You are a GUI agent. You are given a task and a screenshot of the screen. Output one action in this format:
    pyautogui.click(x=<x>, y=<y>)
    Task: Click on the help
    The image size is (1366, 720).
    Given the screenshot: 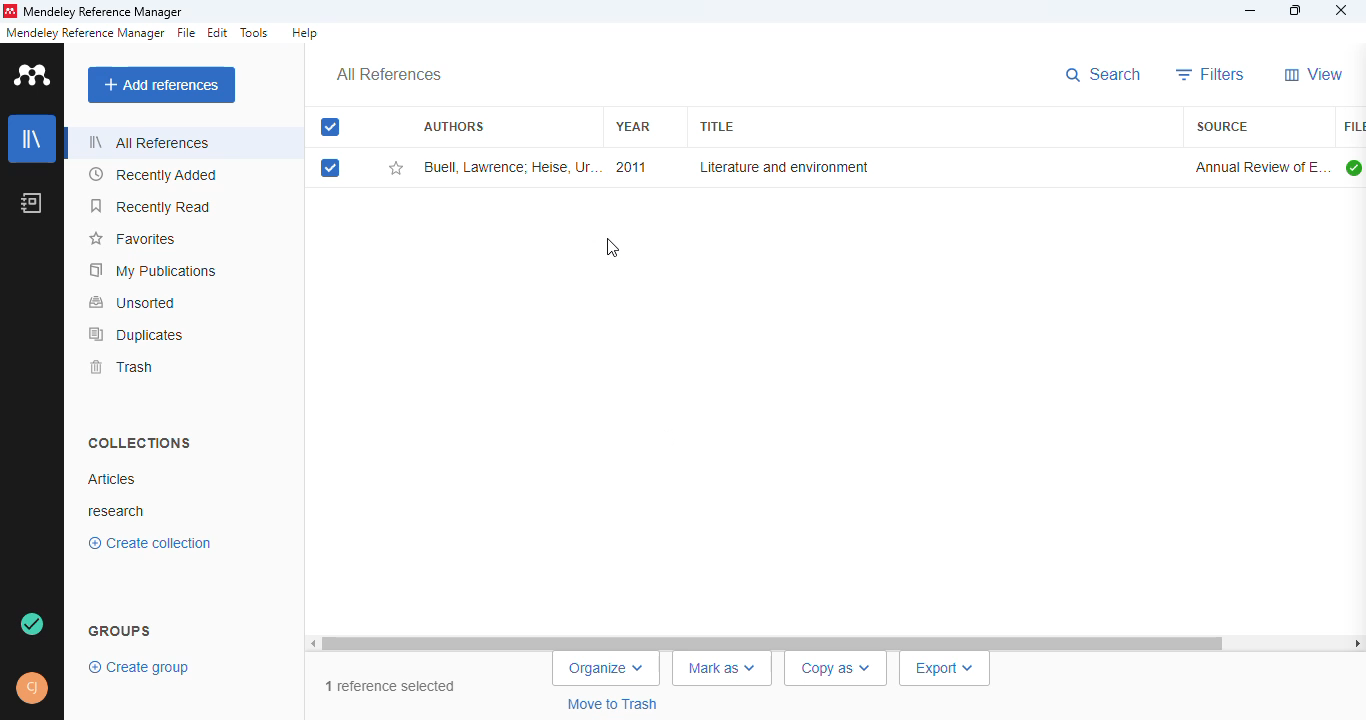 What is the action you would take?
    pyautogui.click(x=305, y=32)
    